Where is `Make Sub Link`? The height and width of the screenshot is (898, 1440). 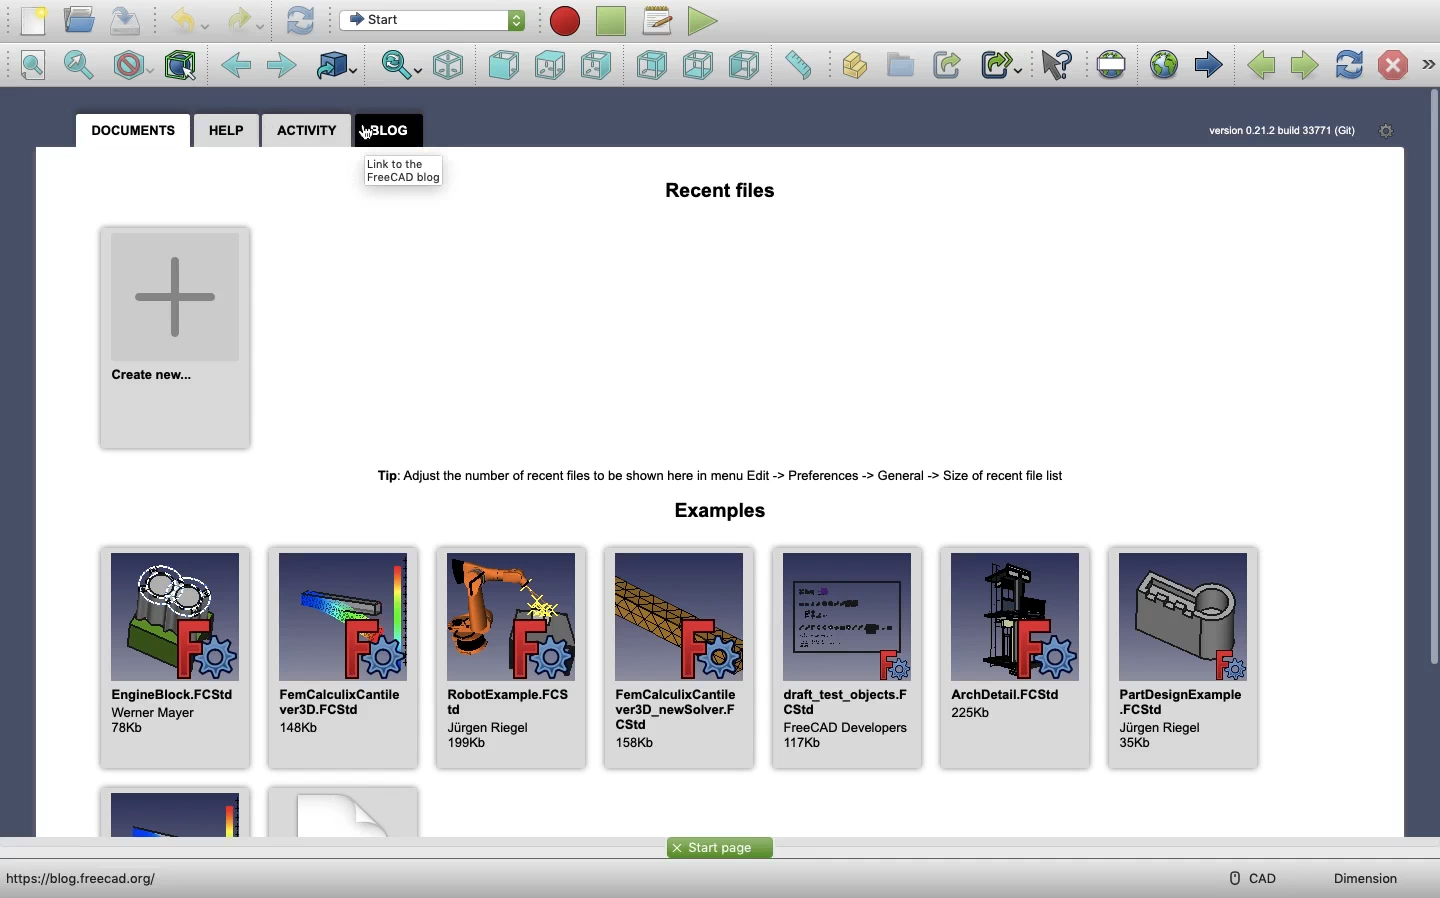
Make Sub Link is located at coordinates (1000, 65).